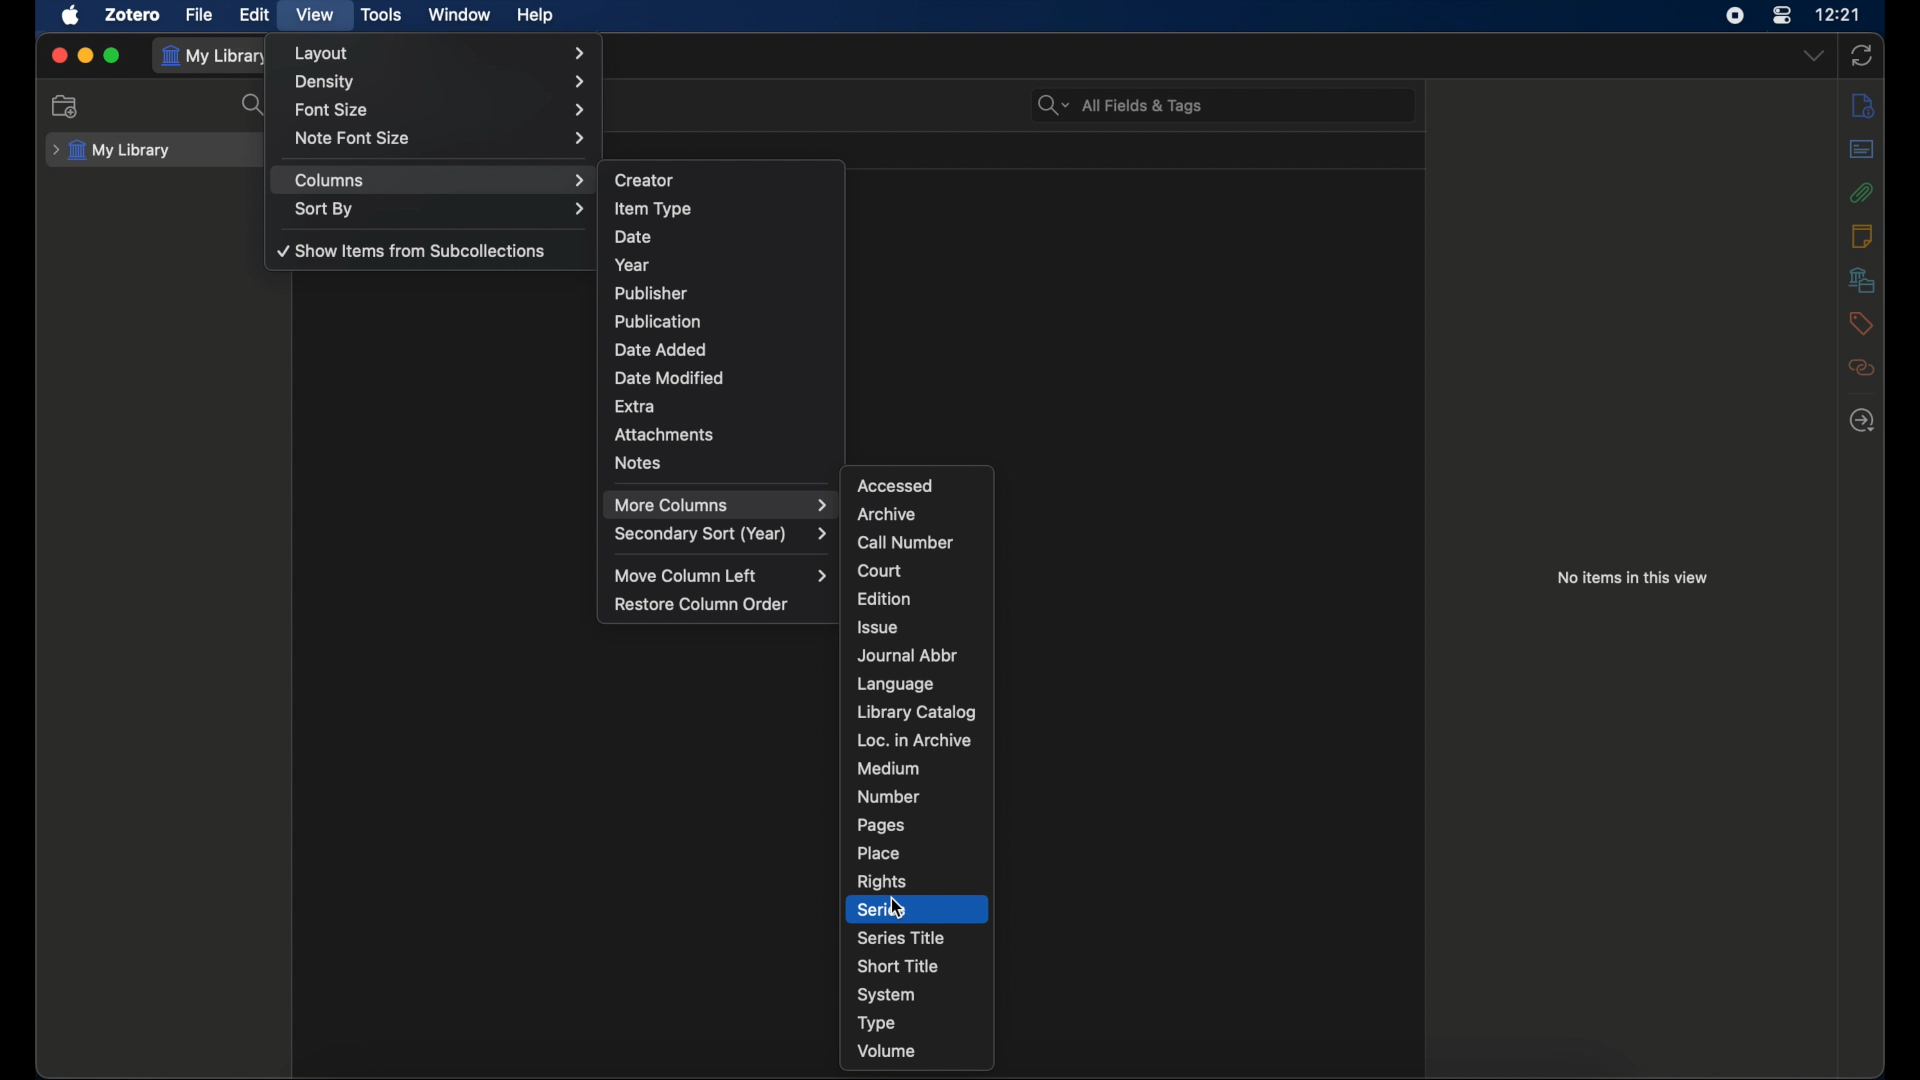  Describe the element at coordinates (883, 910) in the screenshot. I see `series` at that location.